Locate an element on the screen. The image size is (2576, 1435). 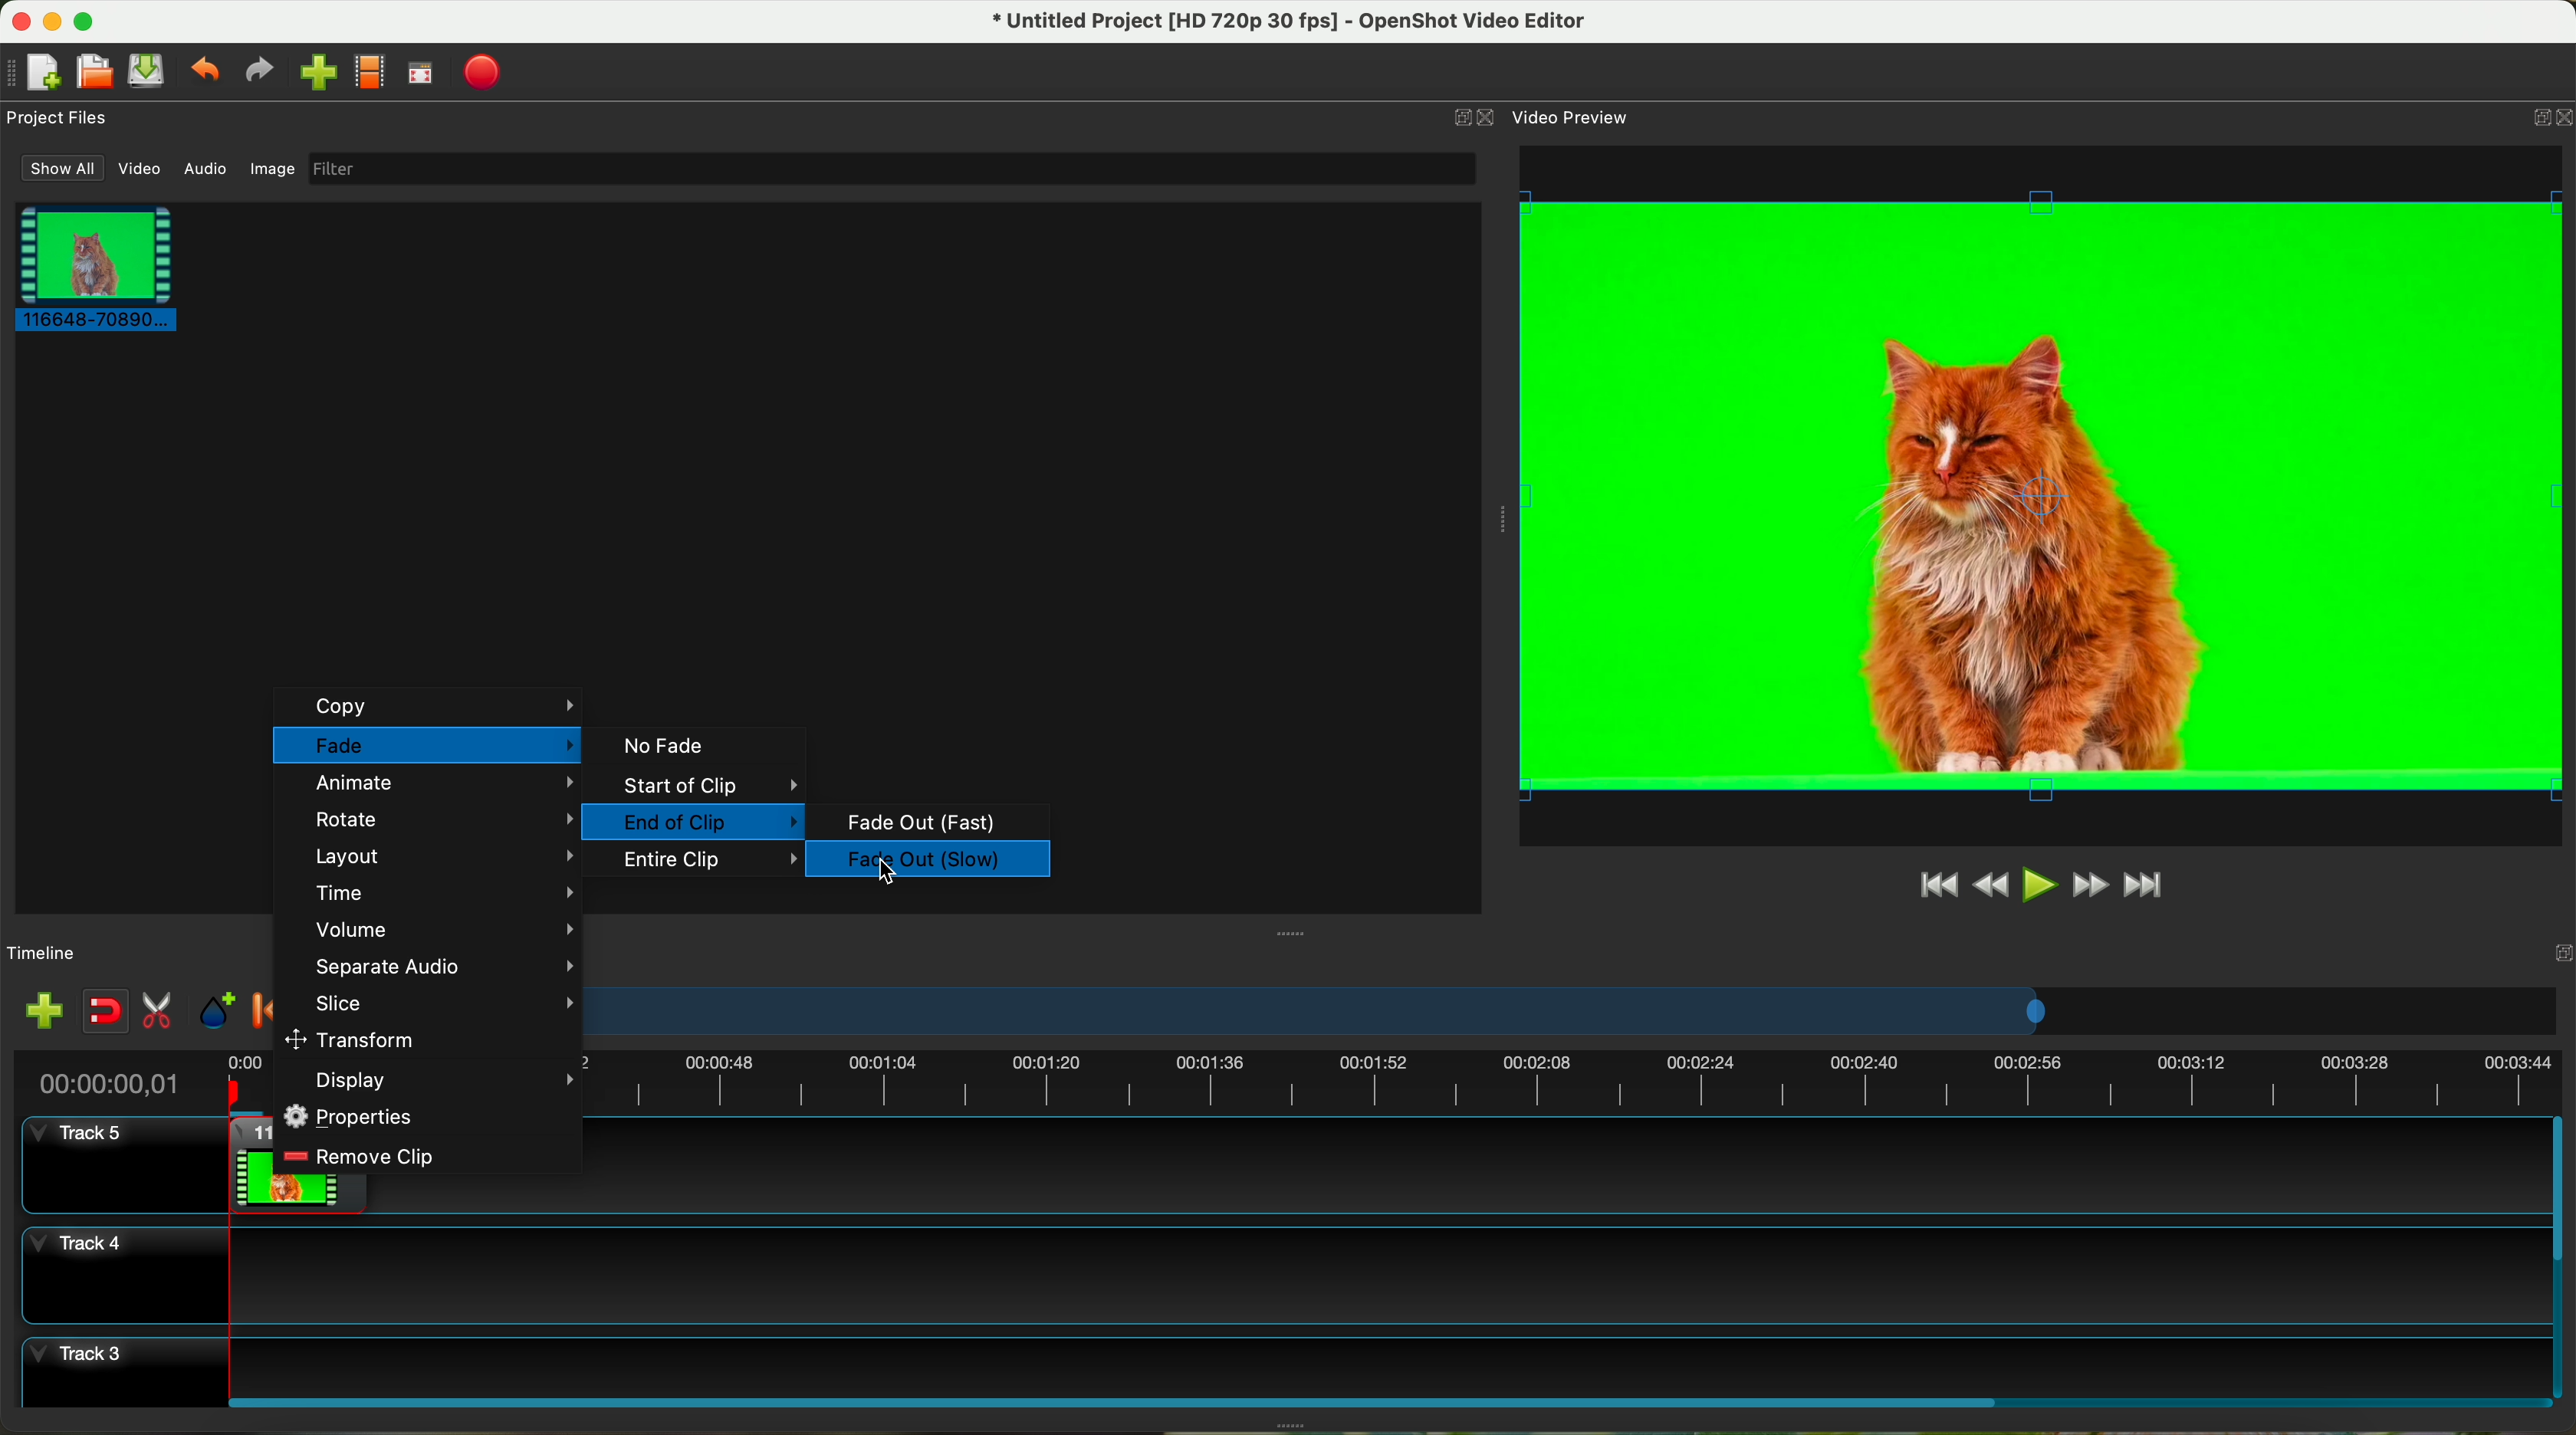
enable razor is located at coordinates (158, 1013).